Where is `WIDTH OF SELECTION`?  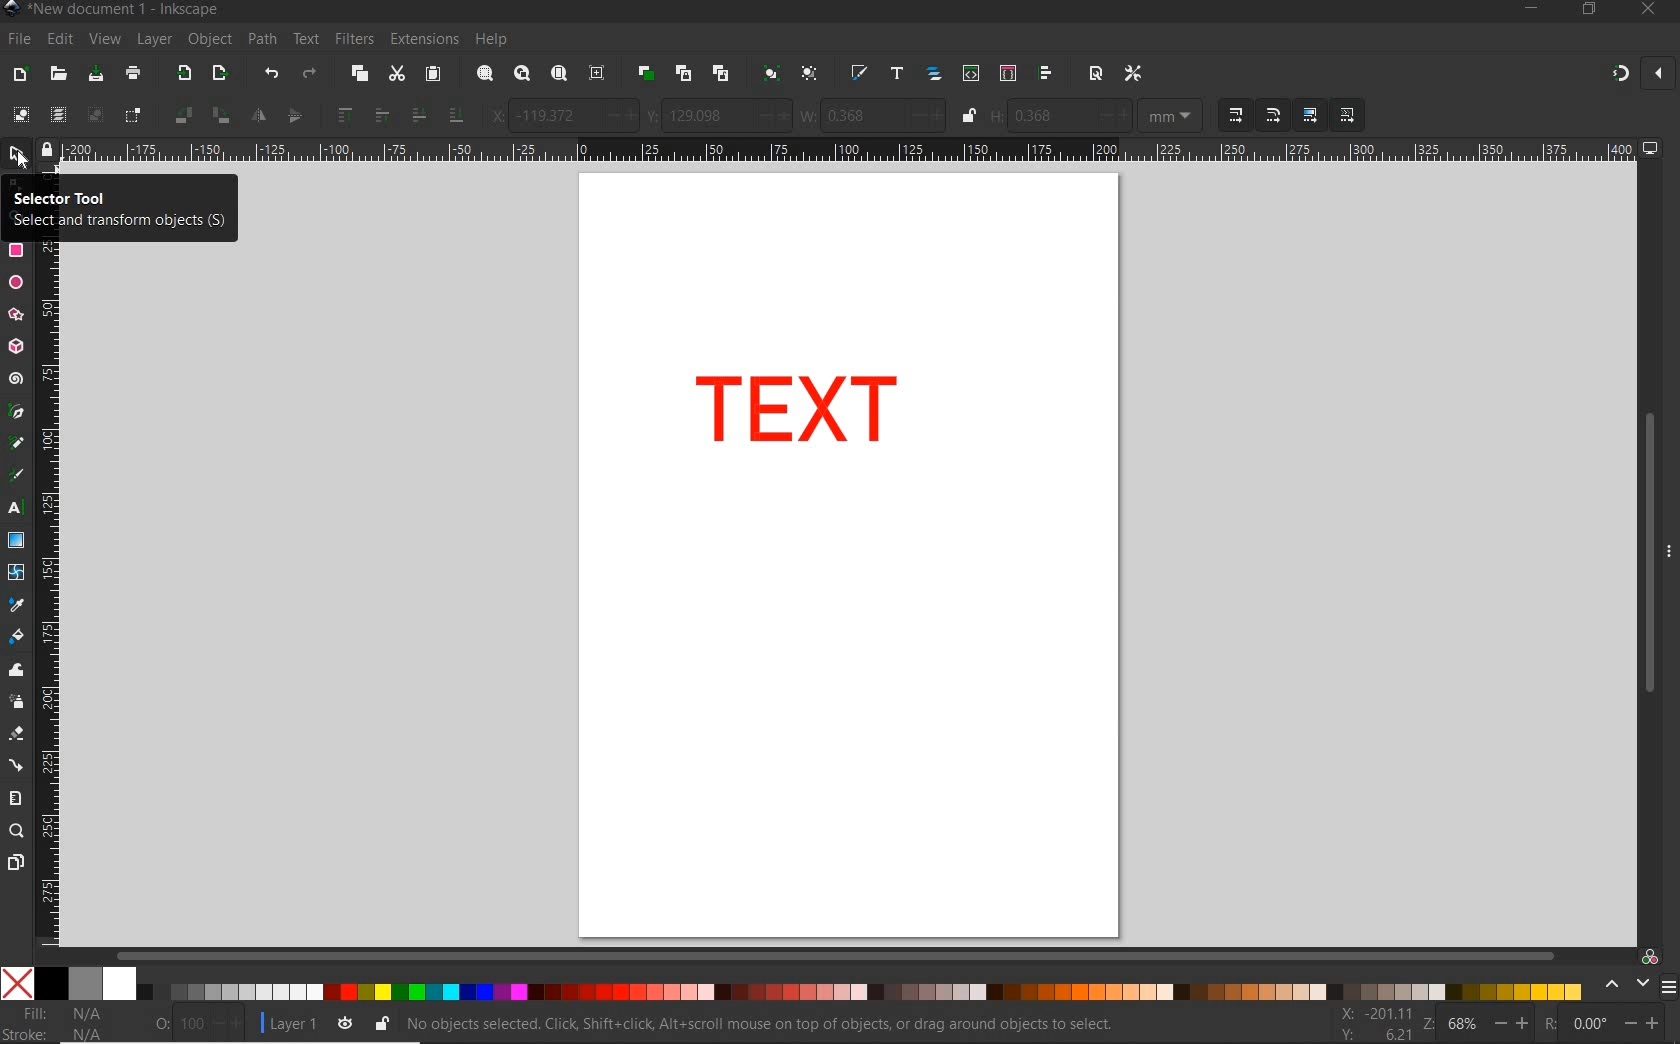
WIDTH OF SELECTION is located at coordinates (872, 115).